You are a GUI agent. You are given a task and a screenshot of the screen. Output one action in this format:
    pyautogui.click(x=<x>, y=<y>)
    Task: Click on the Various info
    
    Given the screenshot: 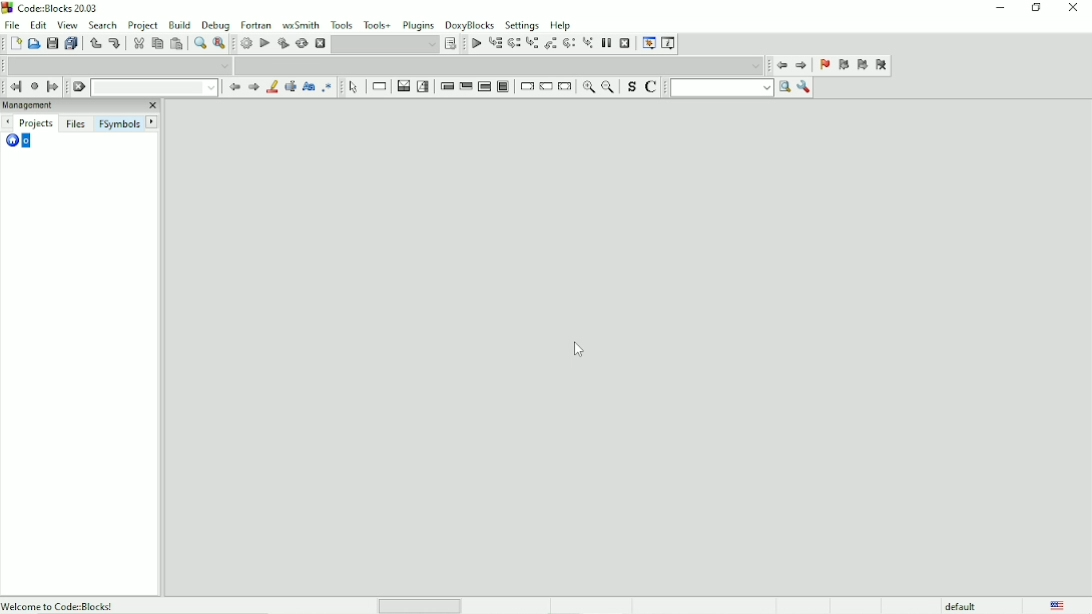 What is the action you would take?
    pyautogui.click(x=668, y=43)
    